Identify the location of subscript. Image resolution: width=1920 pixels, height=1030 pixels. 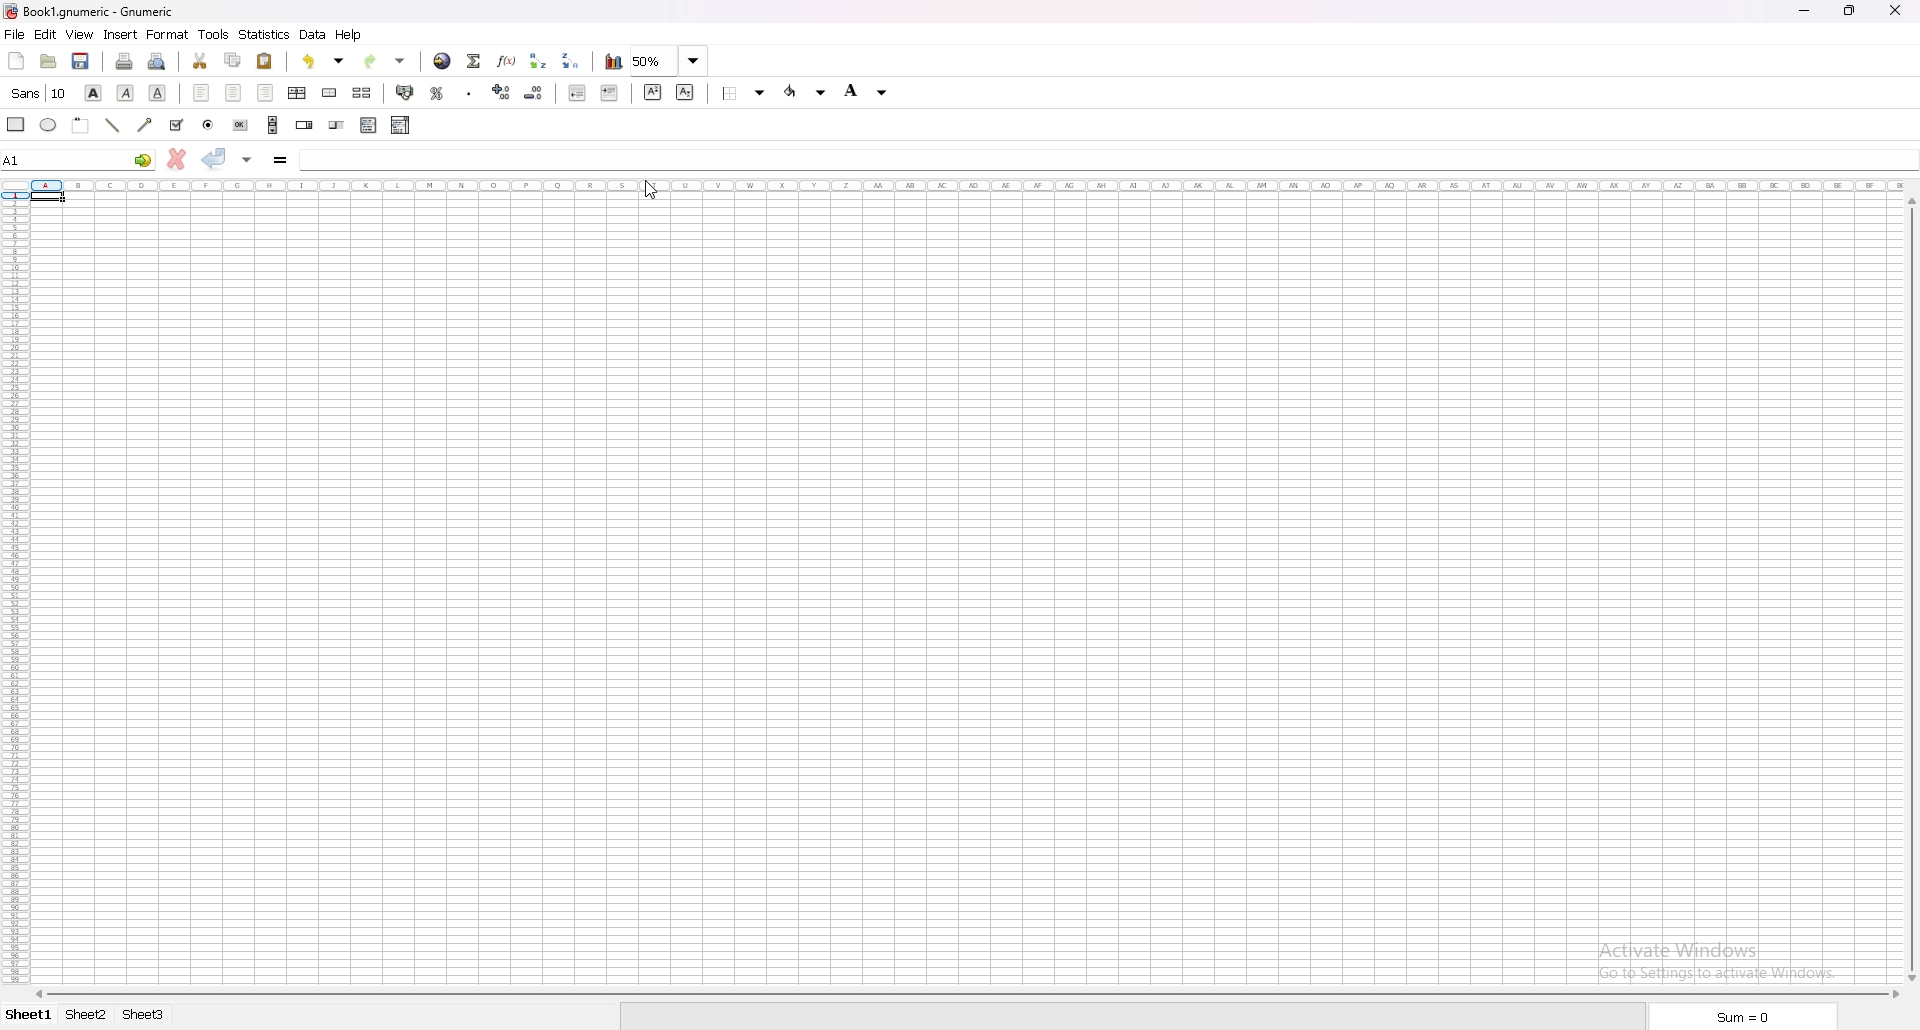
(685, 92).